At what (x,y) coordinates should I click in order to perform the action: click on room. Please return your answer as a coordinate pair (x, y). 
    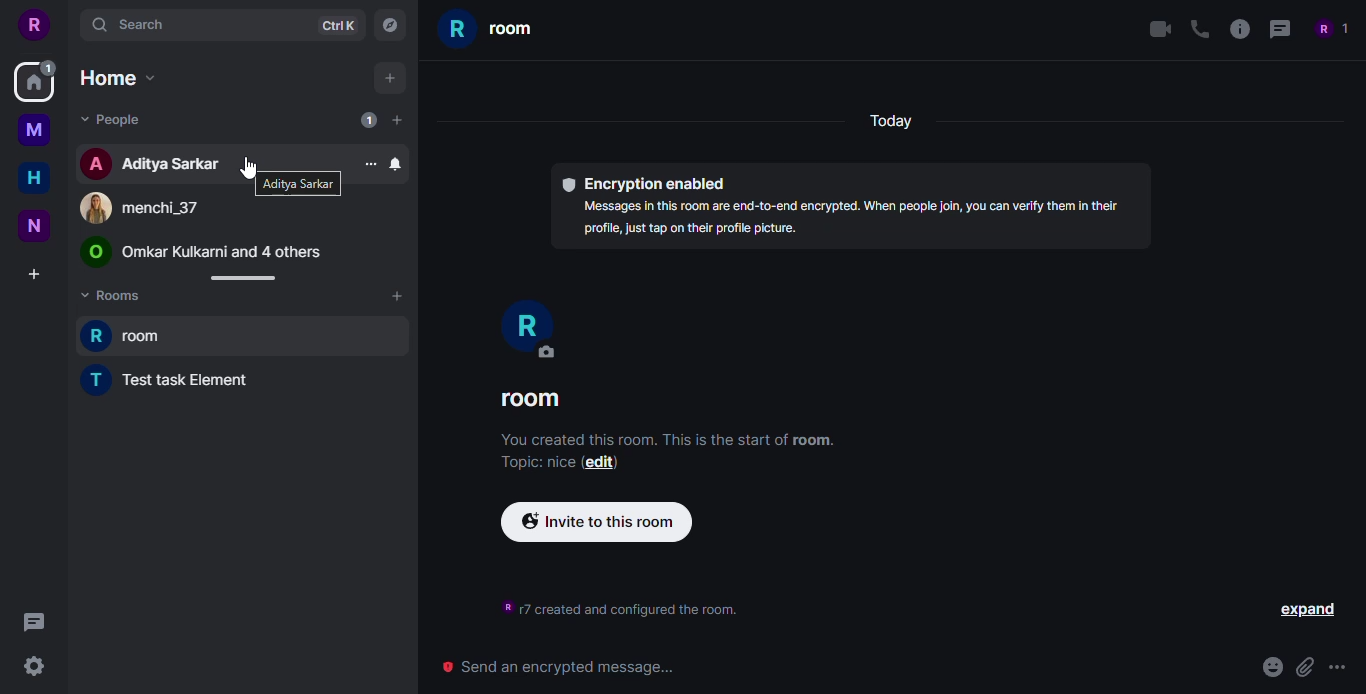
    Looking at the image, I should click on (531, 399).